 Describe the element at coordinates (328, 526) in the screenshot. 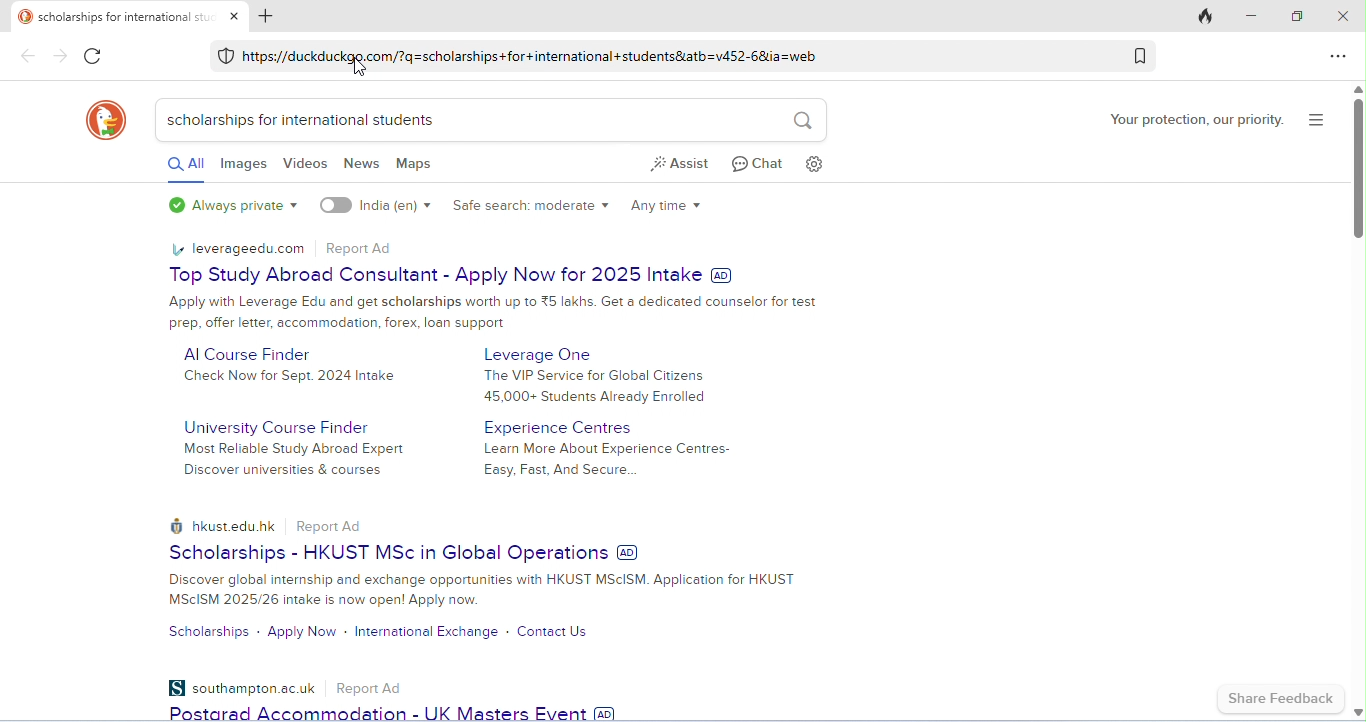

I see `report Ad` at that location.